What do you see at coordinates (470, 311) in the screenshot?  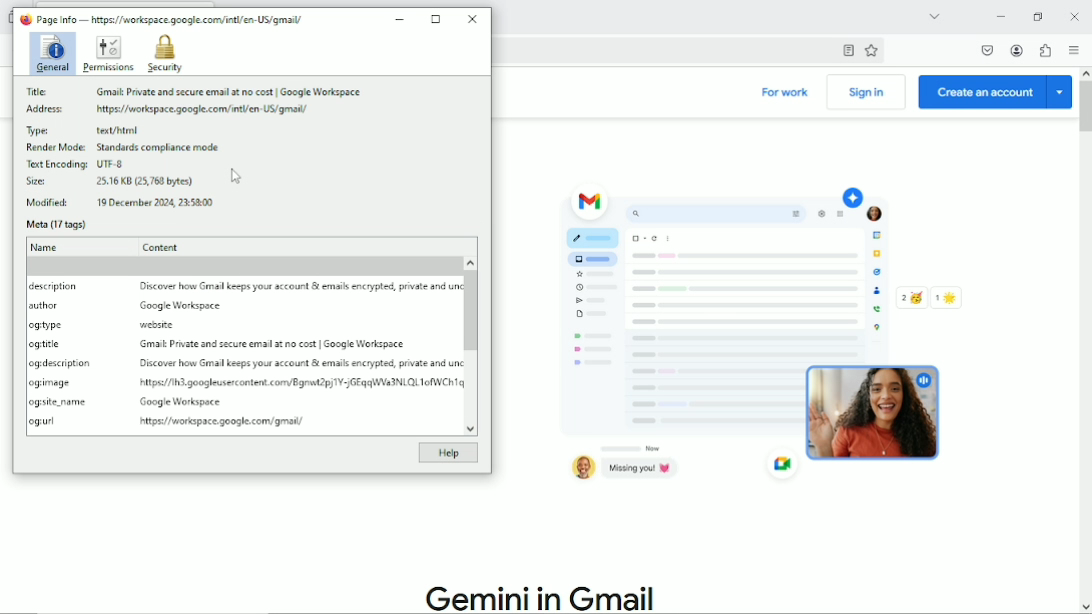 I see `Vertical scrollbar` at bounding box center [470, 311].